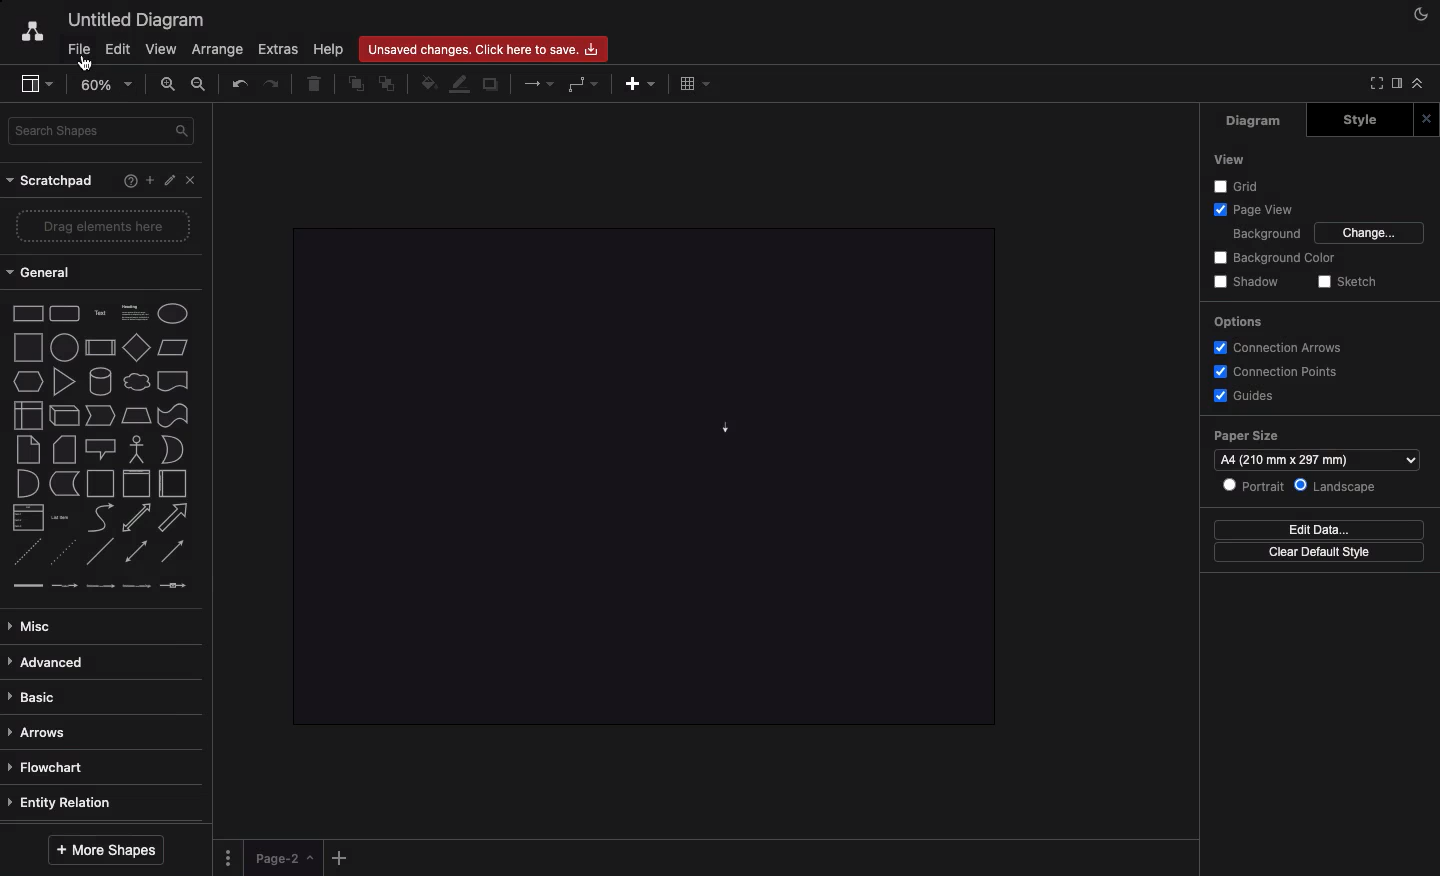  Describe the element at coordinates (1265, 232) in the screenshot. I see `Background` at that location.